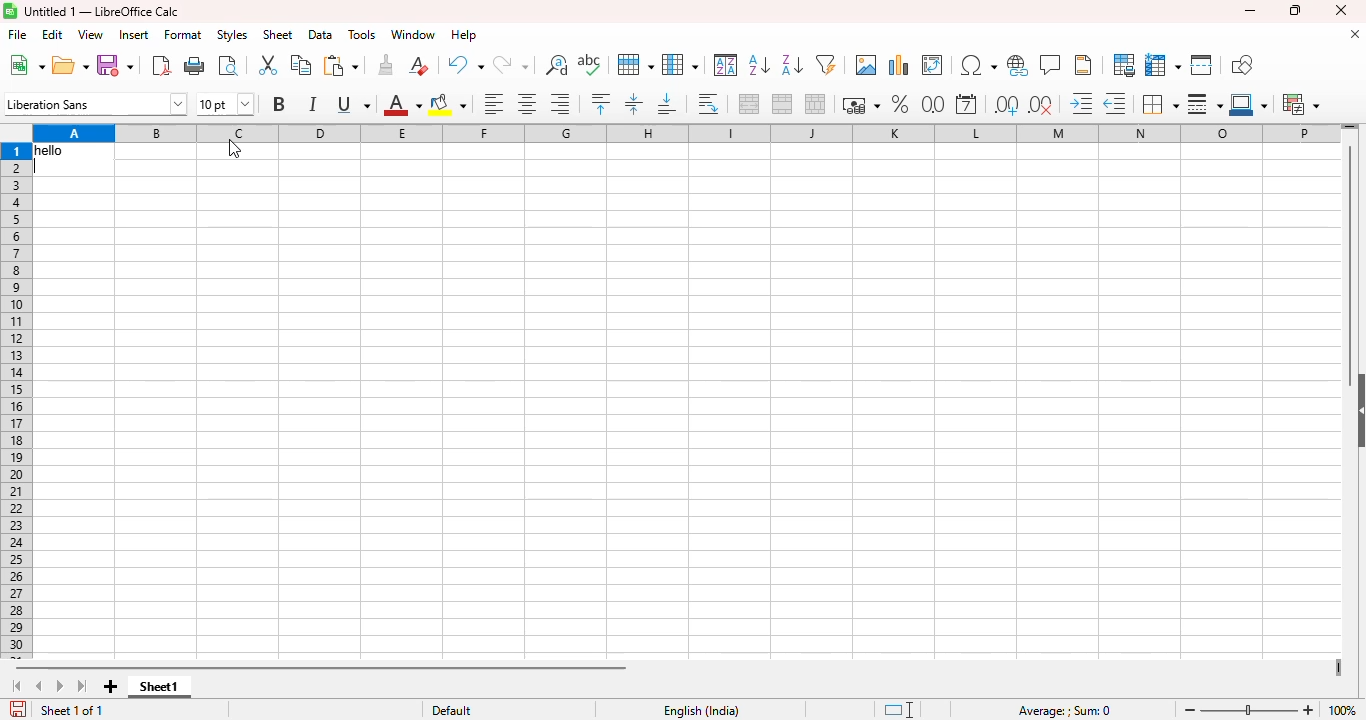 This screenshot has width=1366, height=720. Describe the element at coordinates (414, 34) in the screenshot. I see `window` at that location.